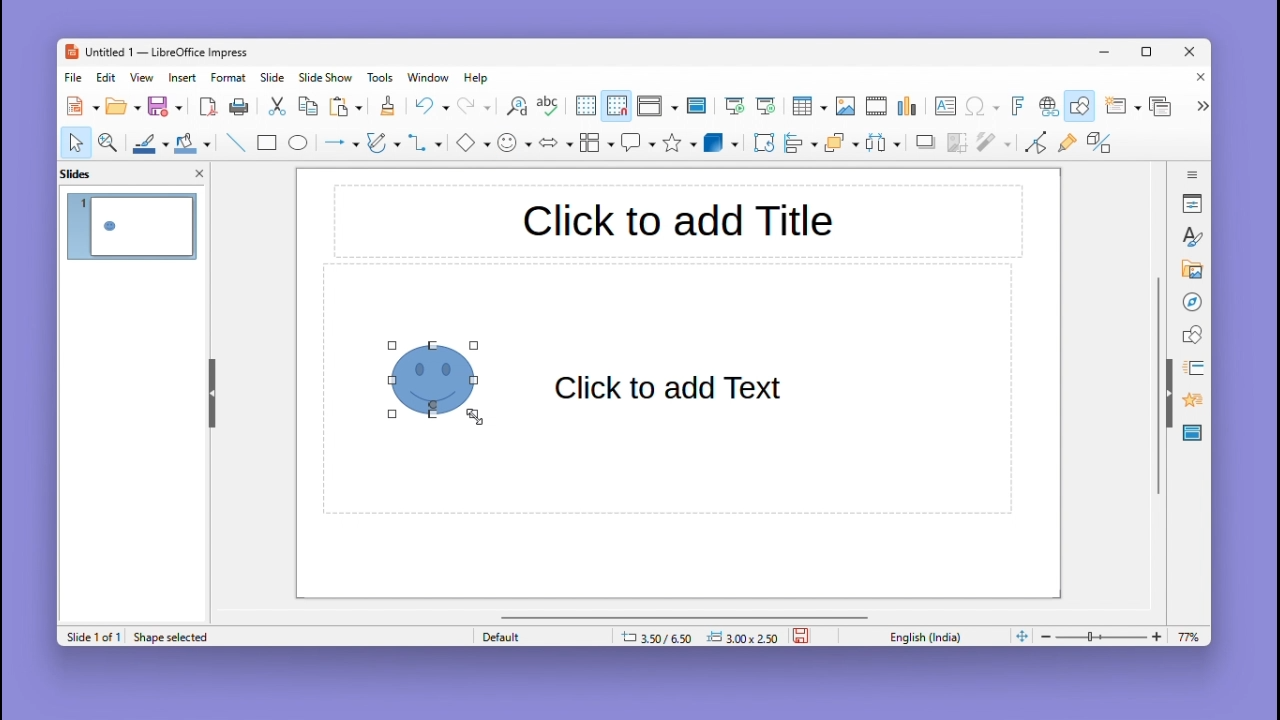 Image resolution: width=1280 pixels, height=720 pixels. I want to click on View, so click(145, 77).